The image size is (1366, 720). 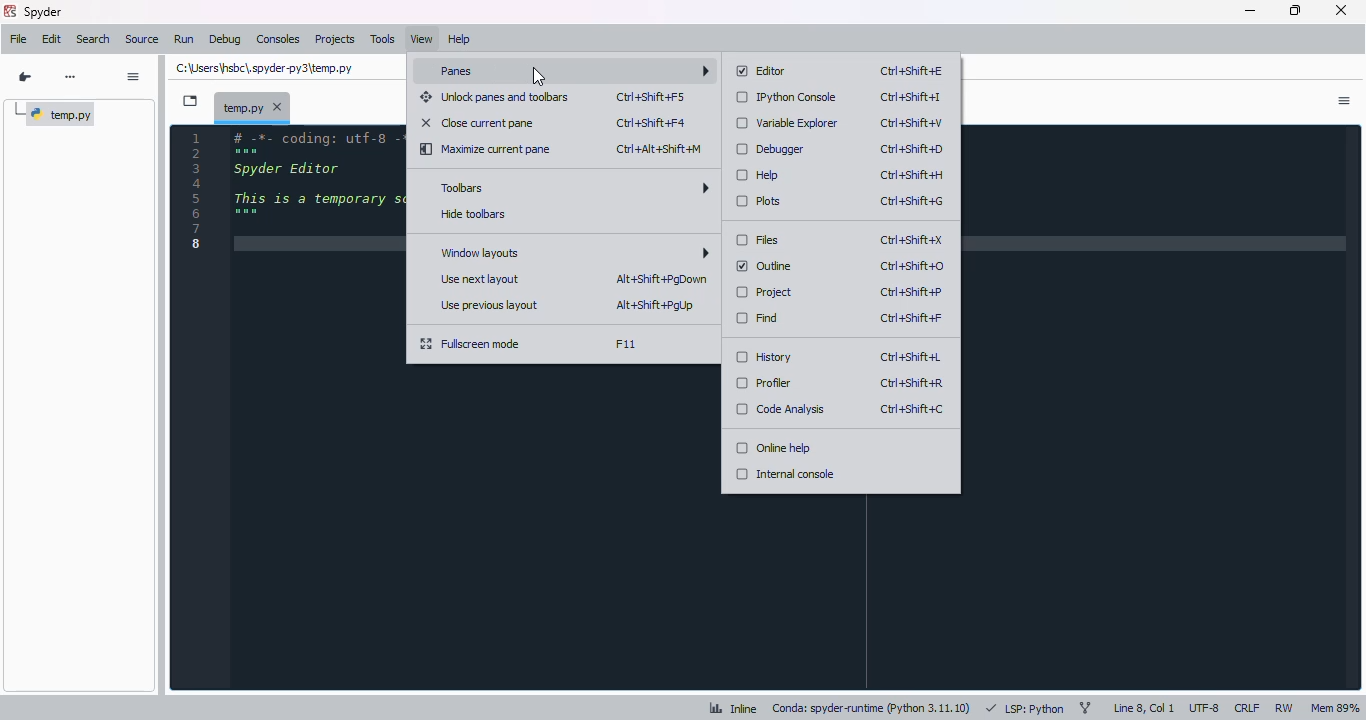 I want to click on shortcut for find, so click(x=910, y=318).